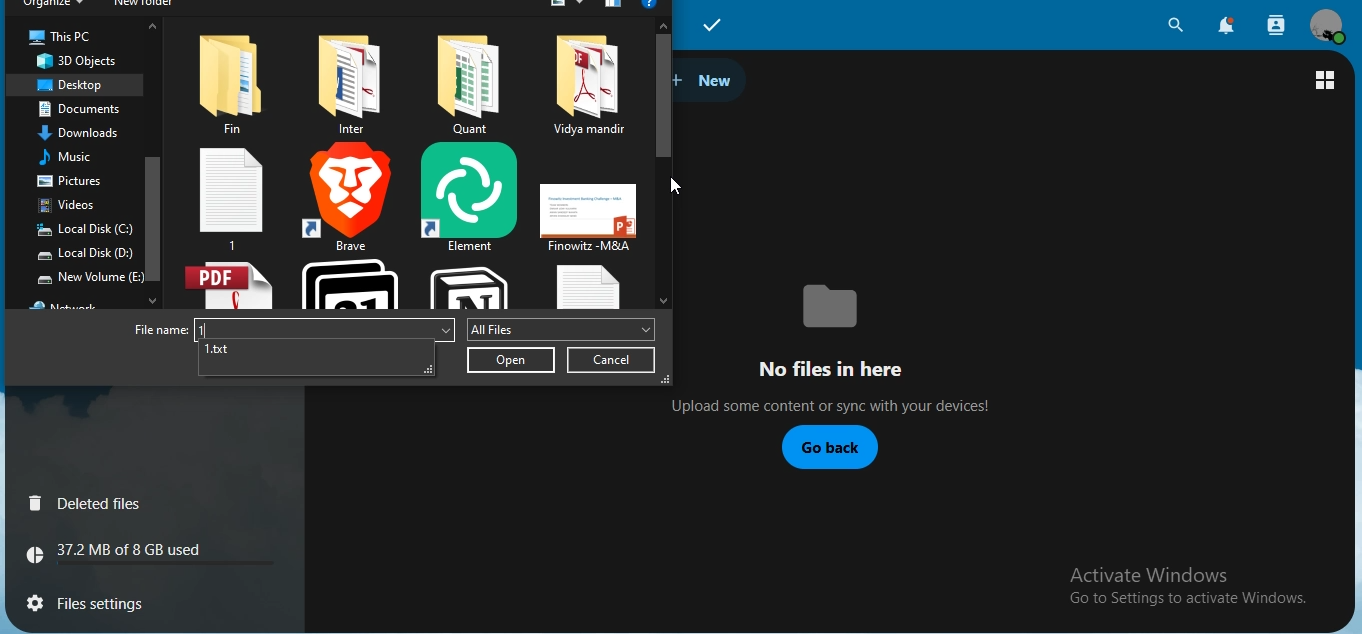 The image size is (1362, 634). I want to click on pictures, so click(80, 181).